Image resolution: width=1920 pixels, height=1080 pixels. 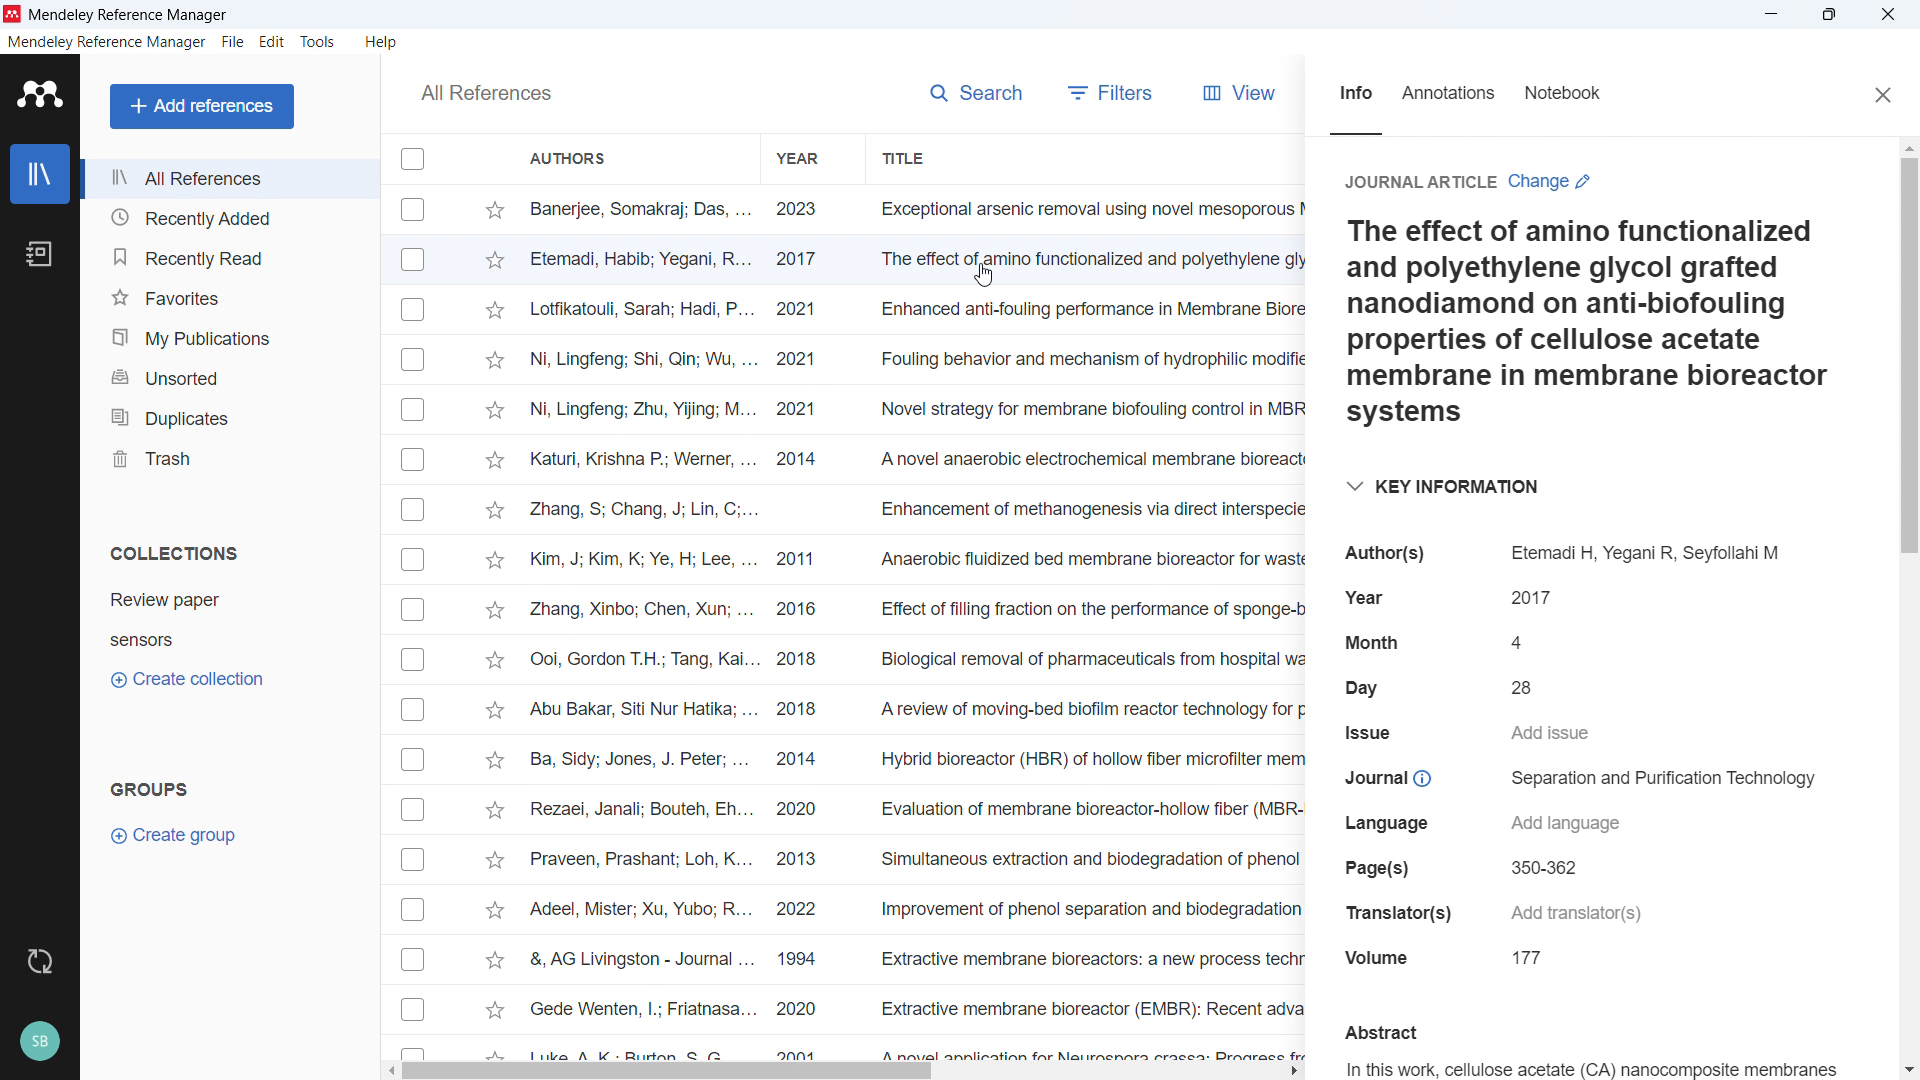 I want to click on Scroll left , so click(x=388, y=1071).